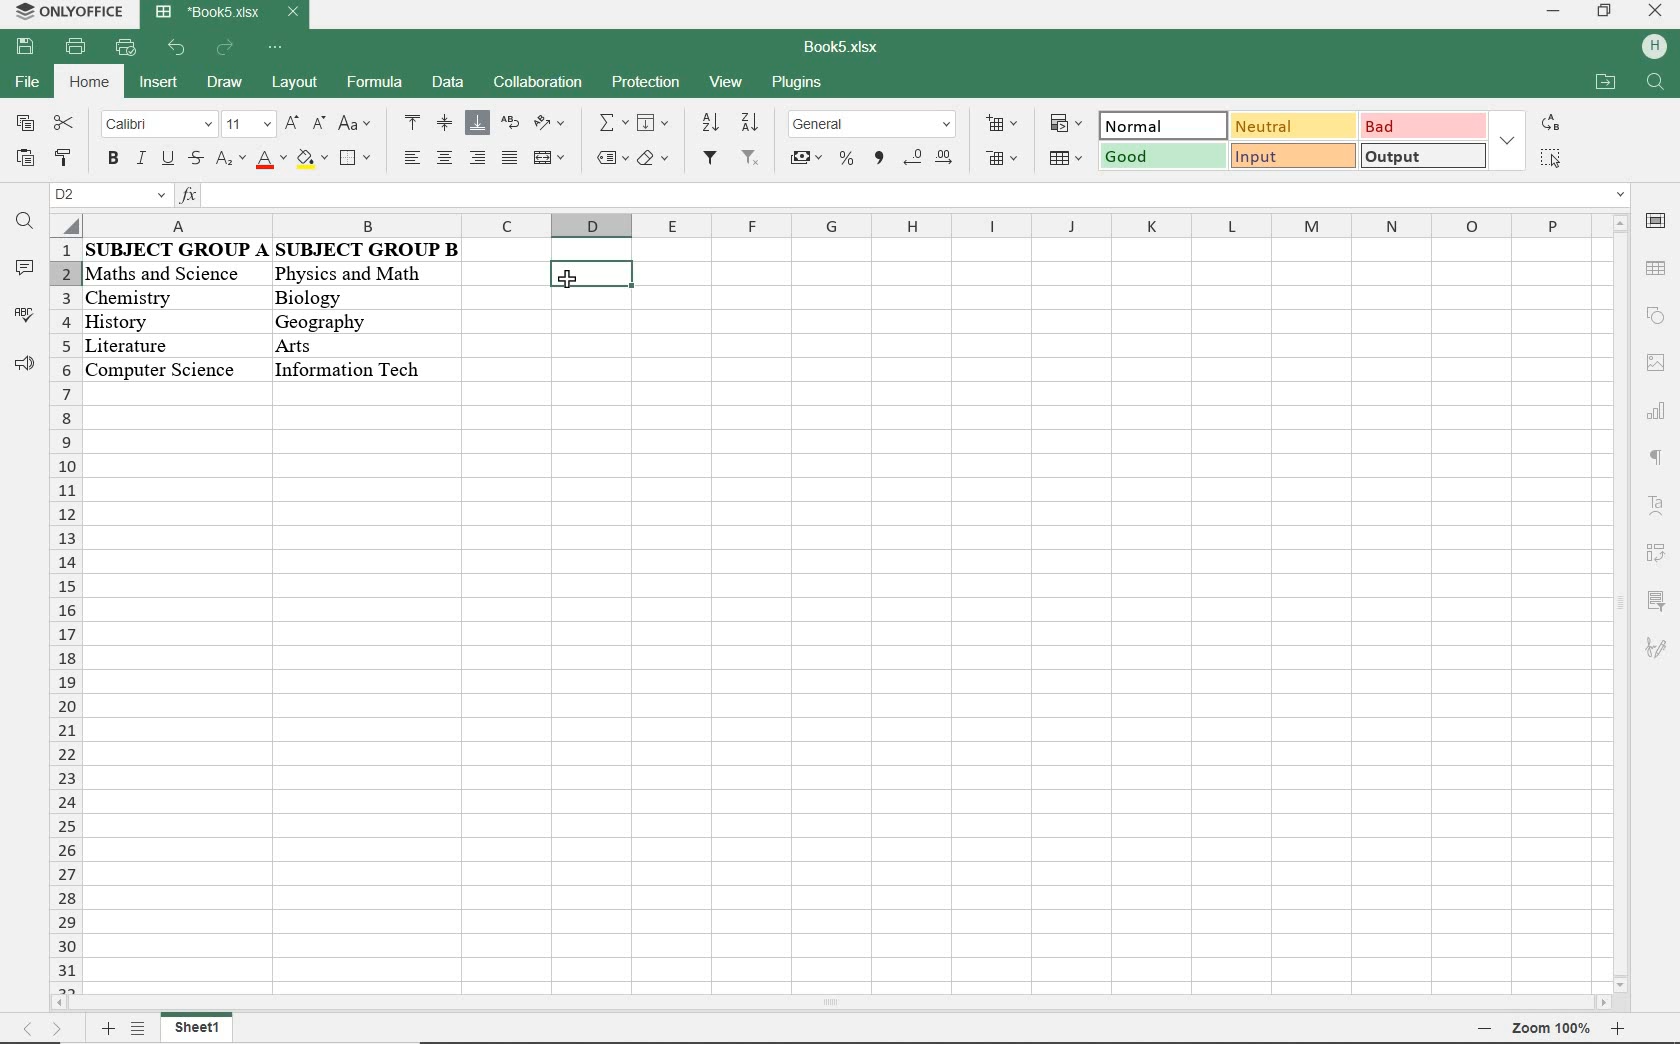  I want to click on borders, so click(357, 160).